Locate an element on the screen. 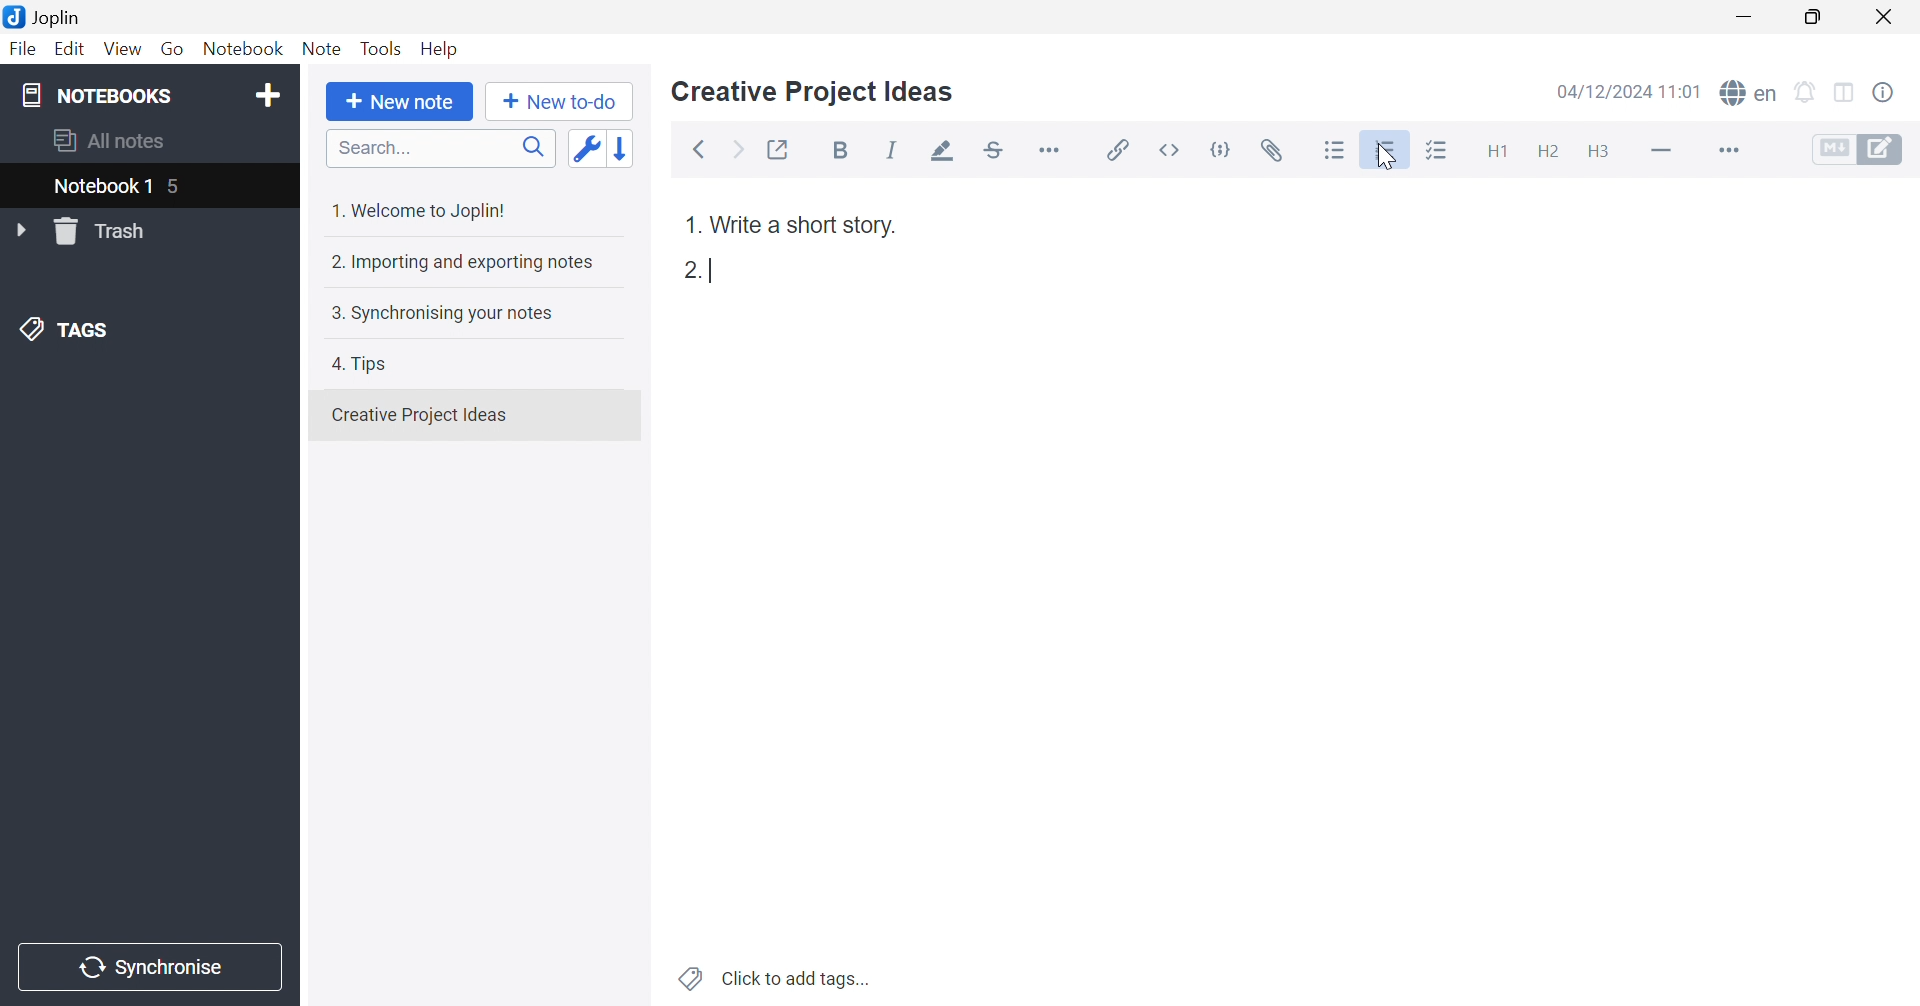  Close is located at coordinates (1888, 18).